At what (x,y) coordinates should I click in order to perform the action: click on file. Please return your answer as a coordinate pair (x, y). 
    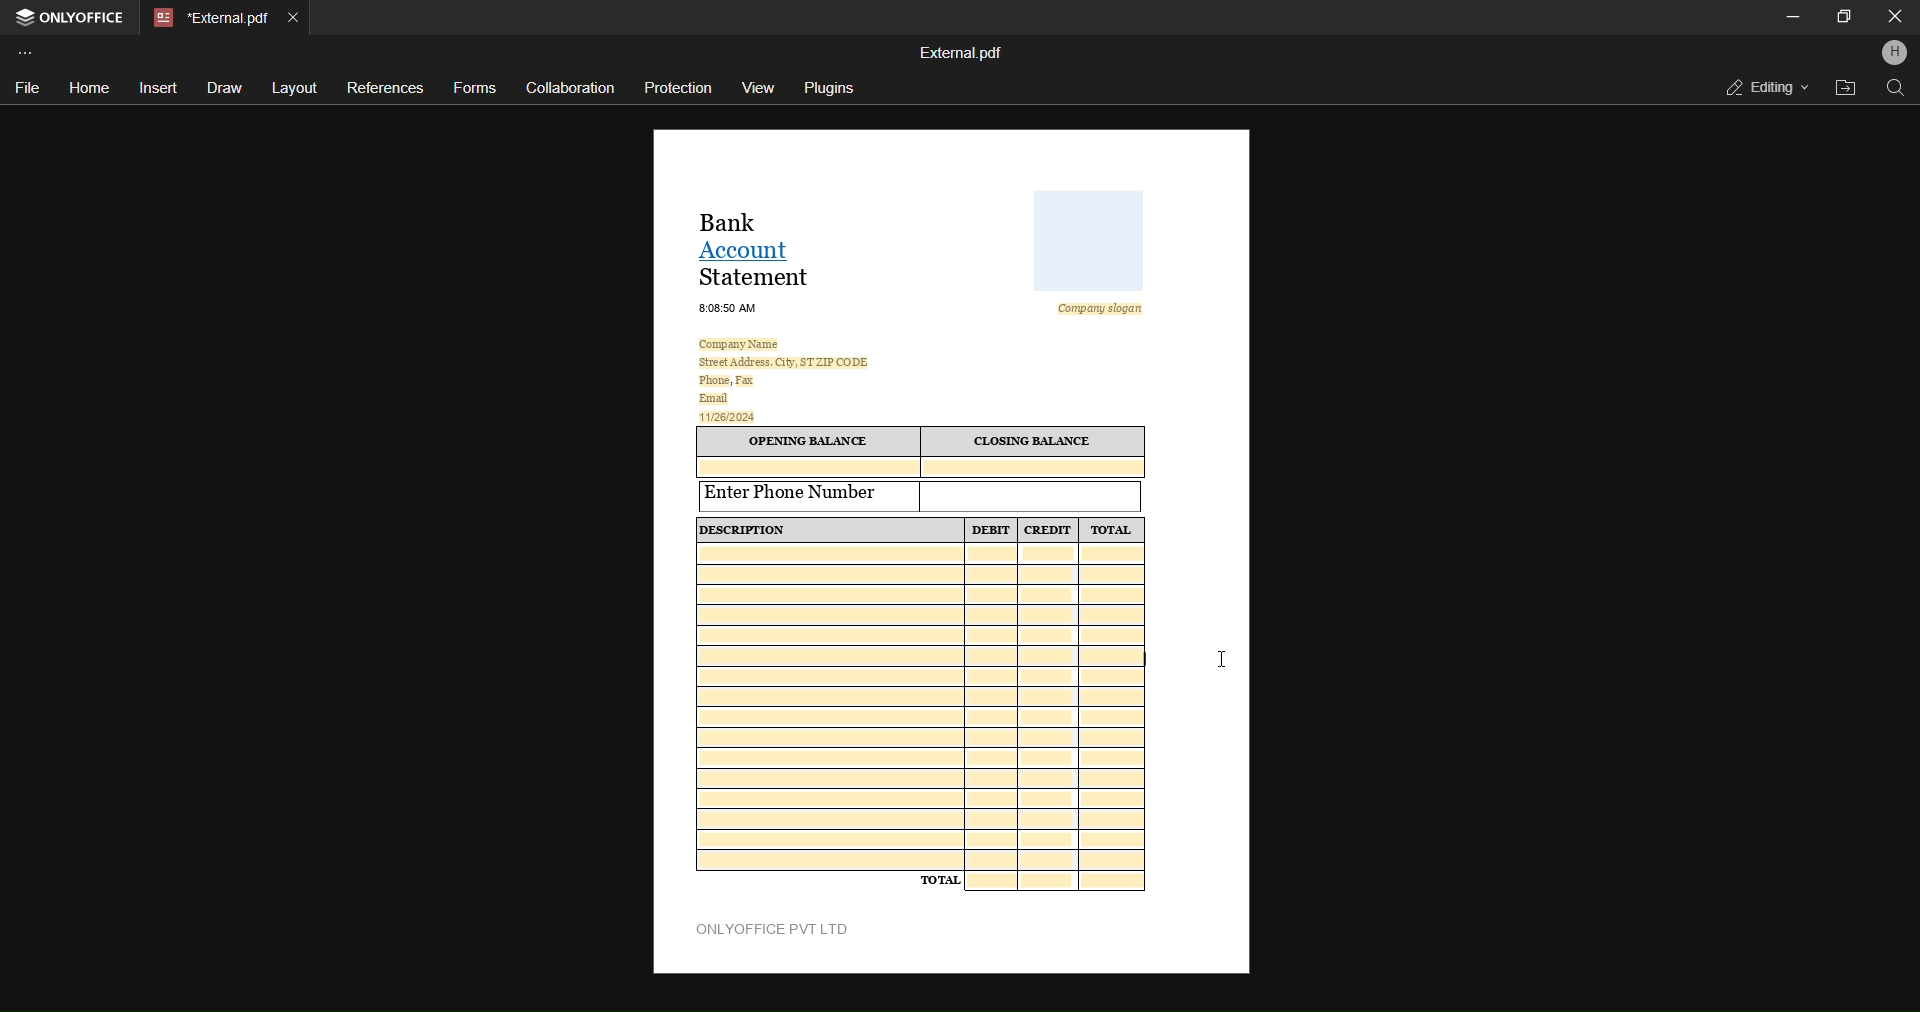
    Looking at the image, I should click on (24, 90).